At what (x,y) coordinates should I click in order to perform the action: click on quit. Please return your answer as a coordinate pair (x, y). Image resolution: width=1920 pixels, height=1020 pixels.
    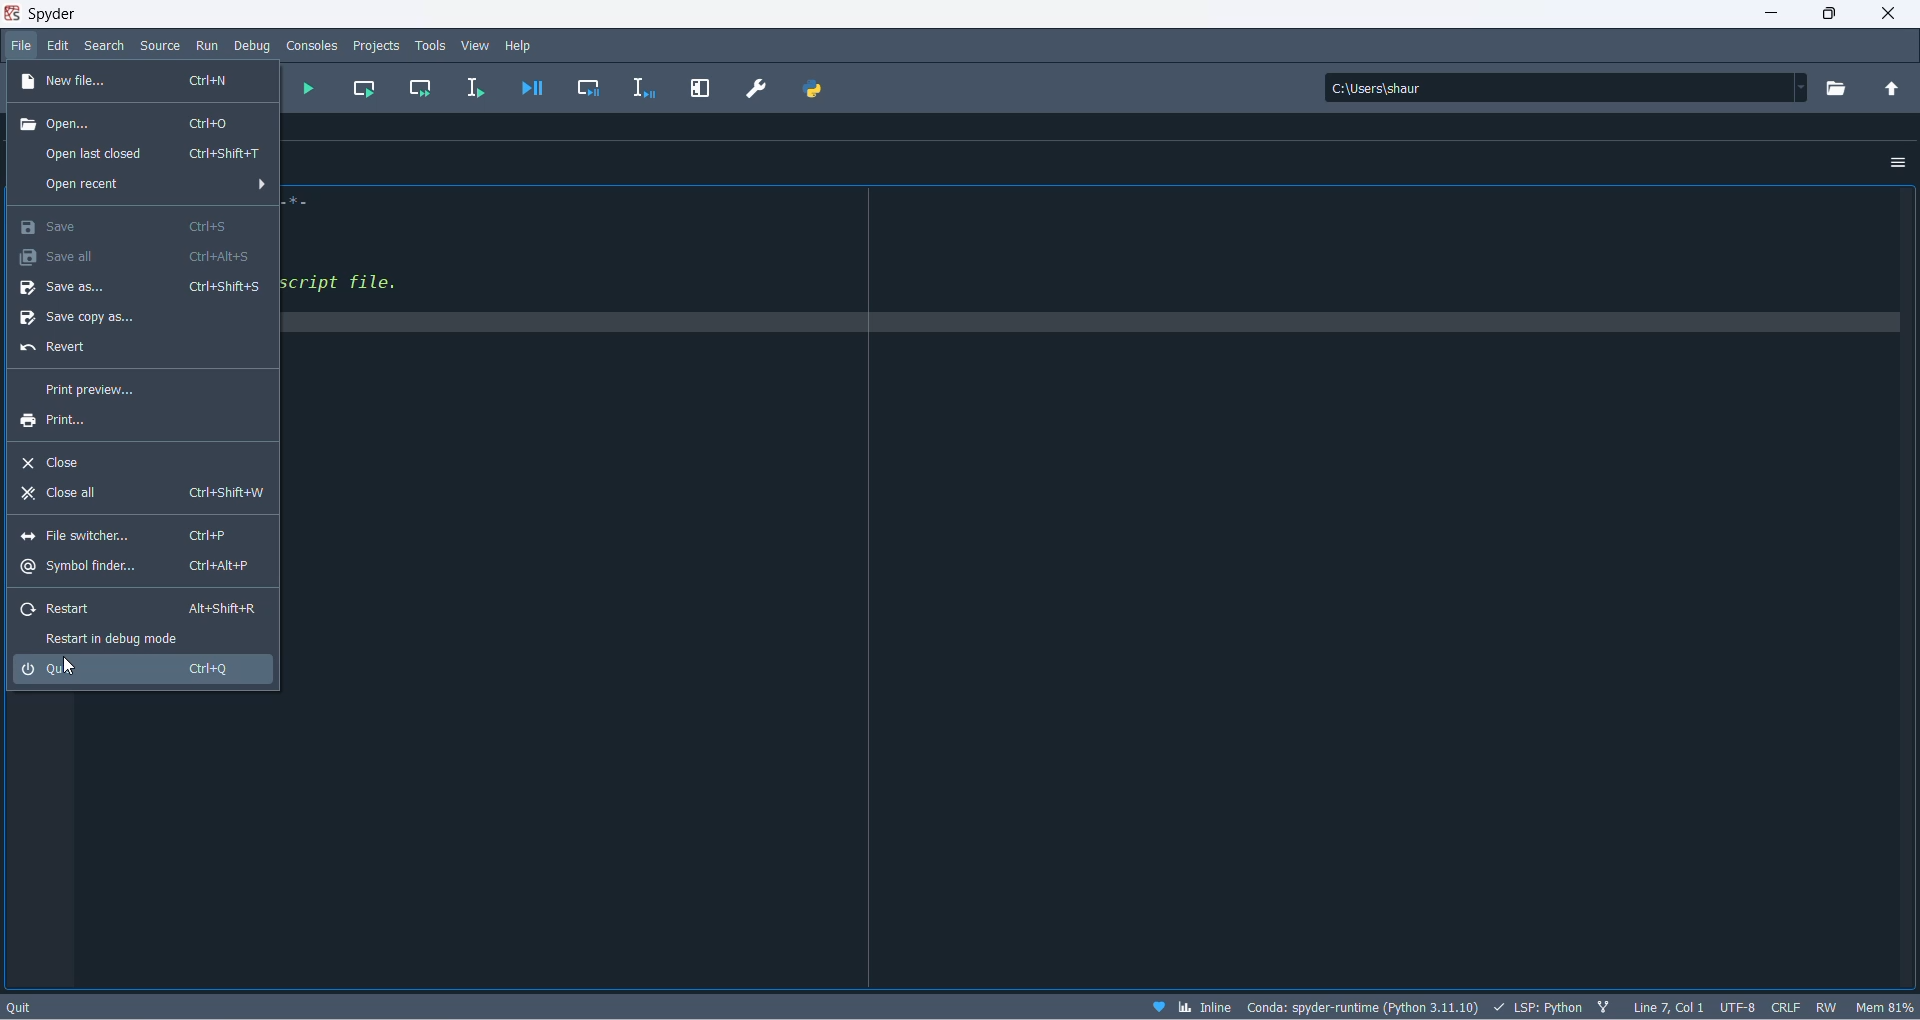
    Looking at the image, I should click on (32, 1003).